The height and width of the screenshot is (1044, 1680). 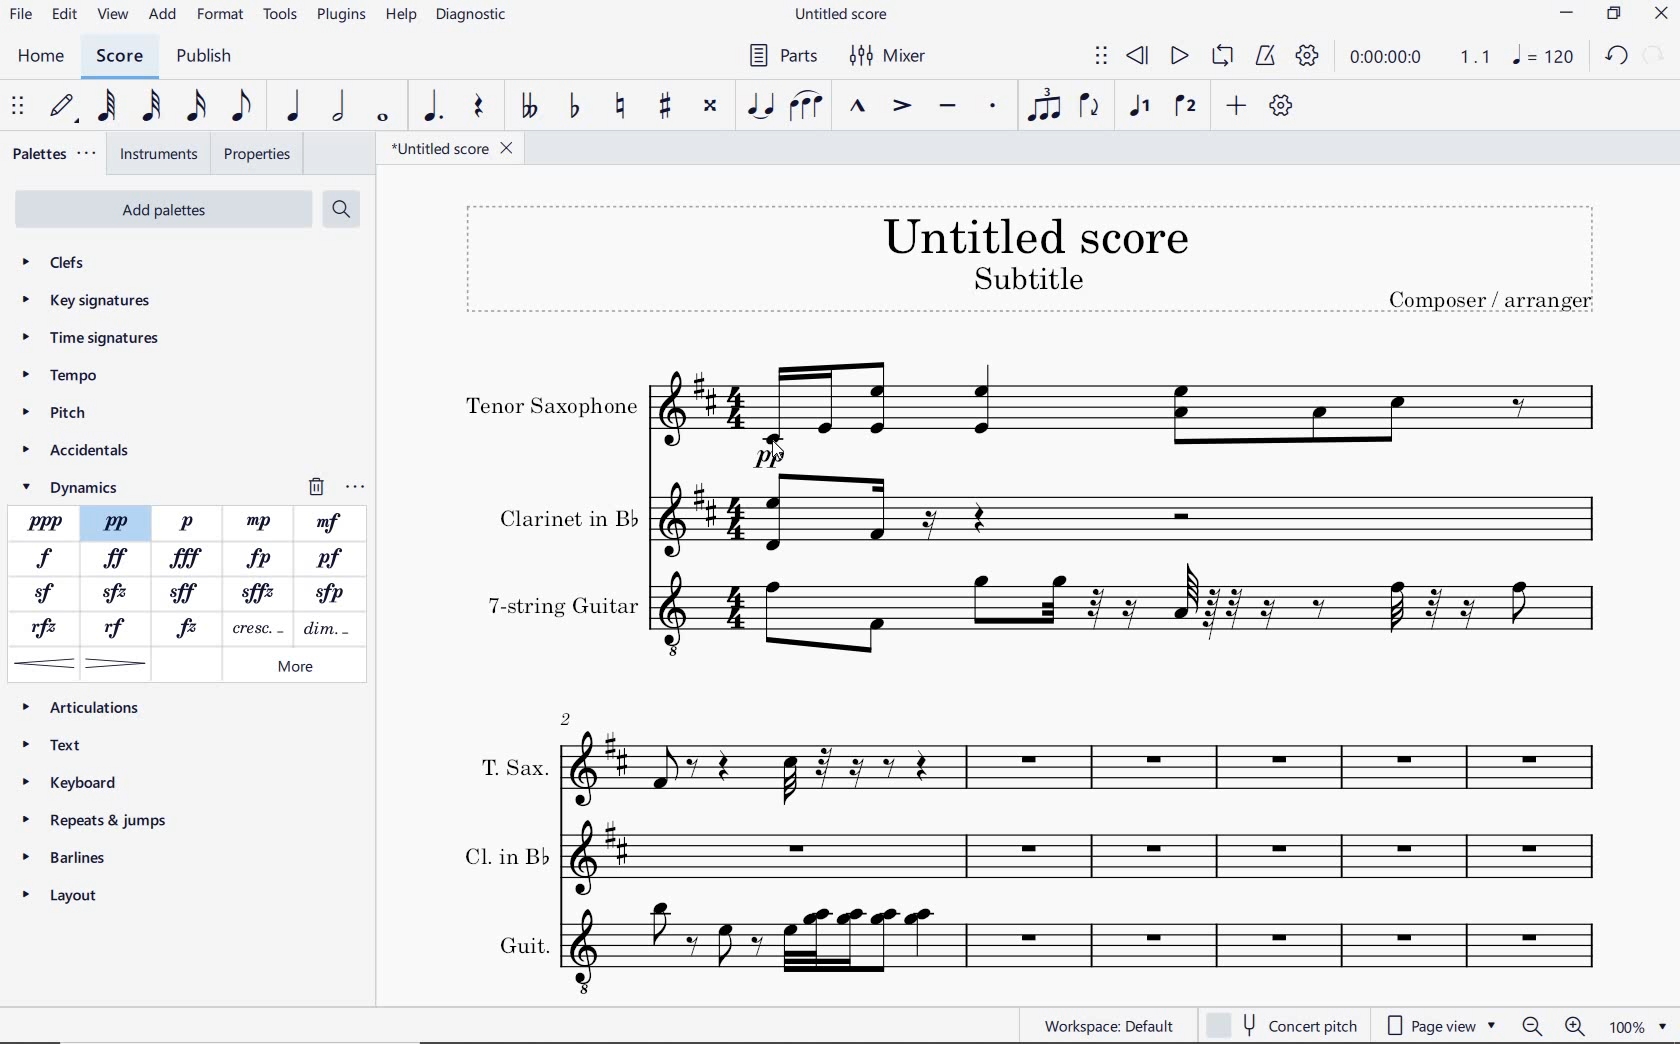 I want to click on FILE NAME, so click(x=841, y=16).